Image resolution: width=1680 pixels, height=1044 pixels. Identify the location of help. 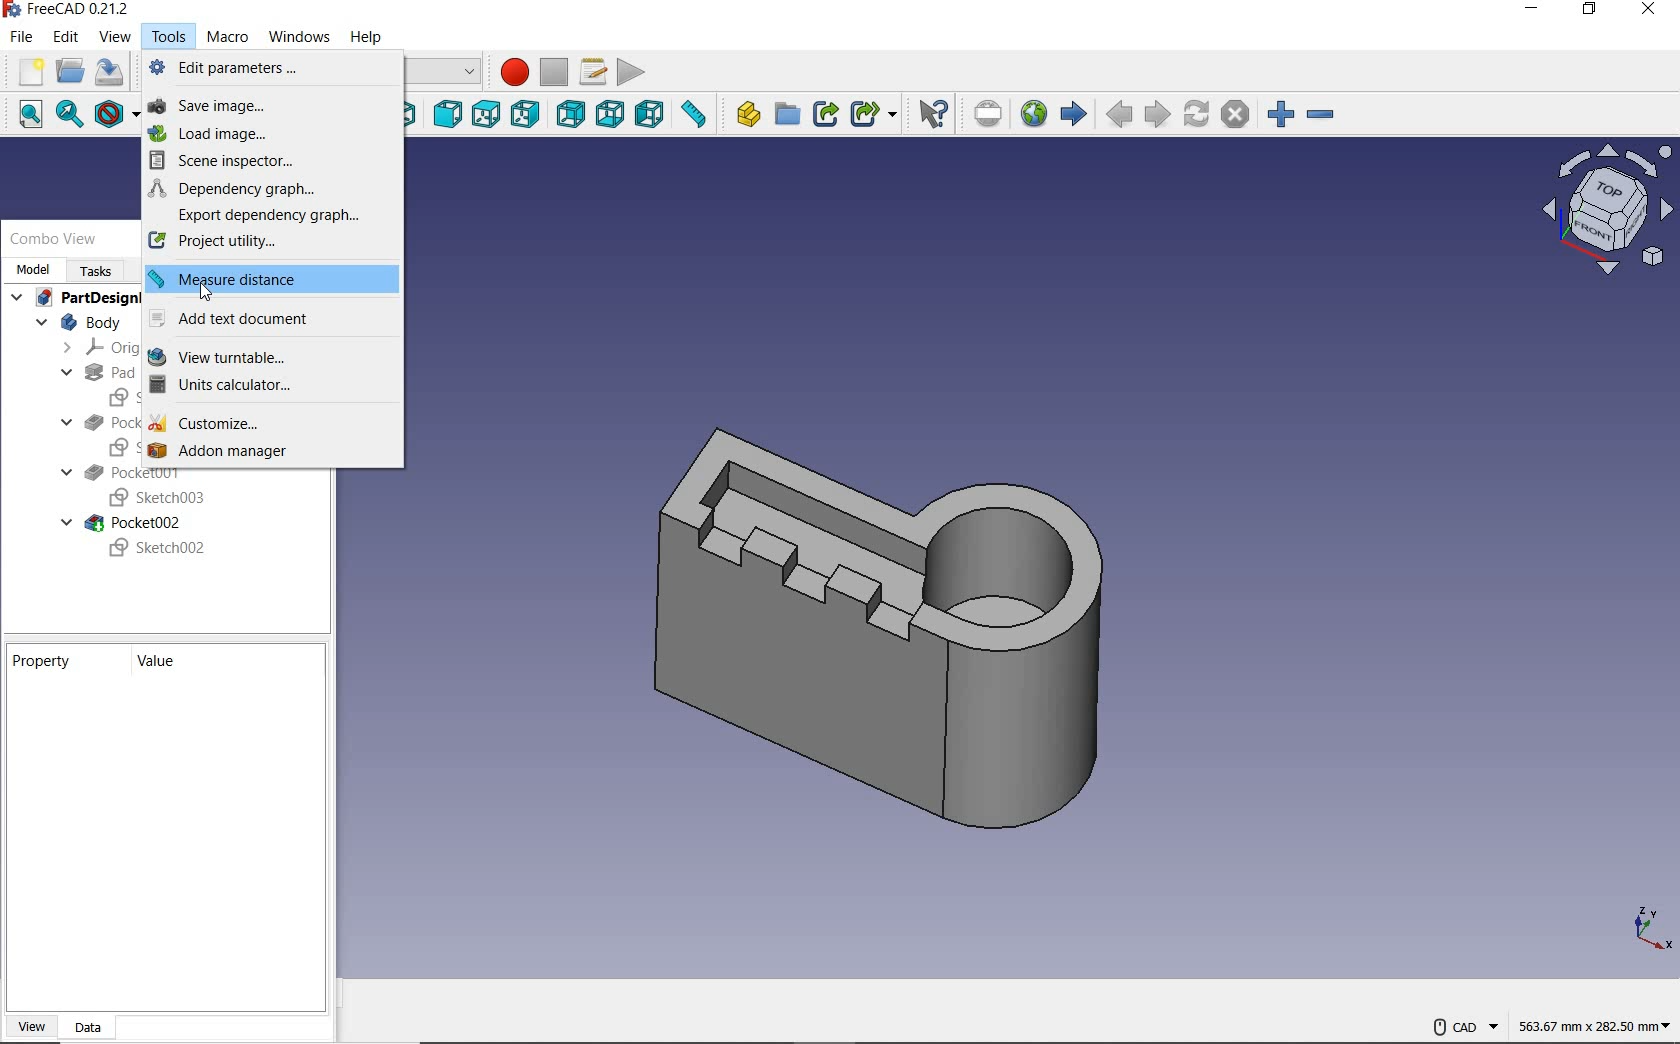
(367, 35).